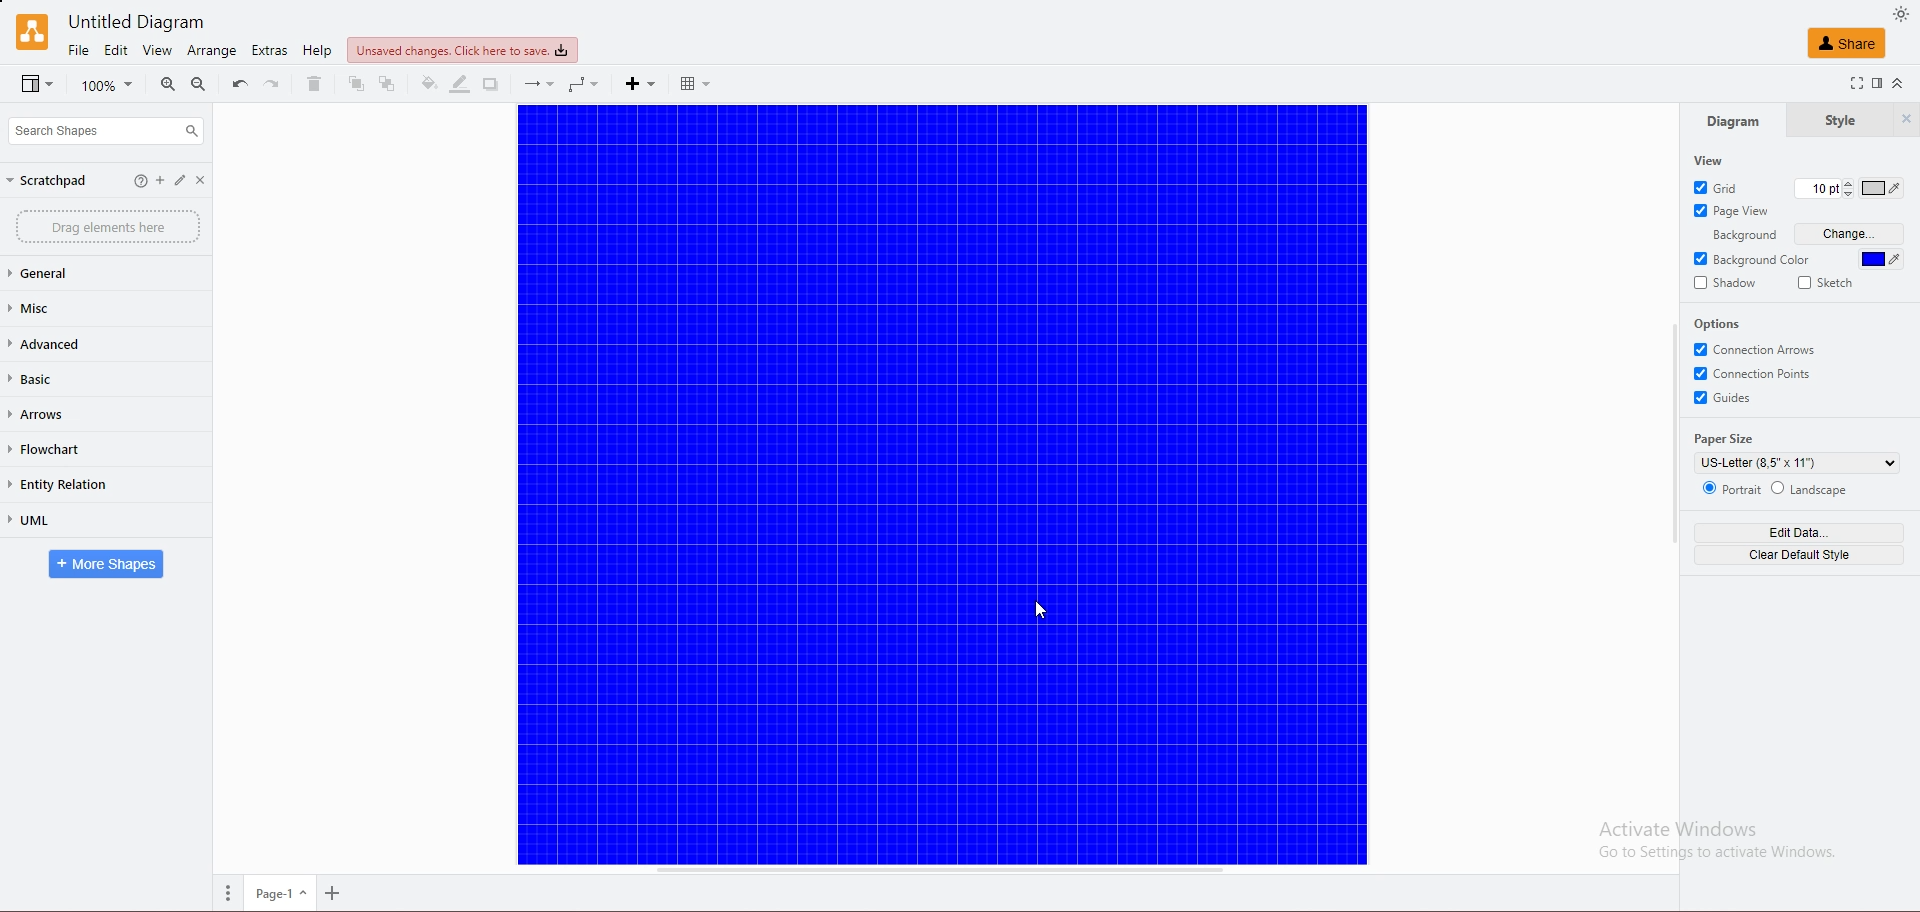  What do you see at coordinates (75, 415) in the screenshot?
I see `arrows` at bounding box center [75, 415].